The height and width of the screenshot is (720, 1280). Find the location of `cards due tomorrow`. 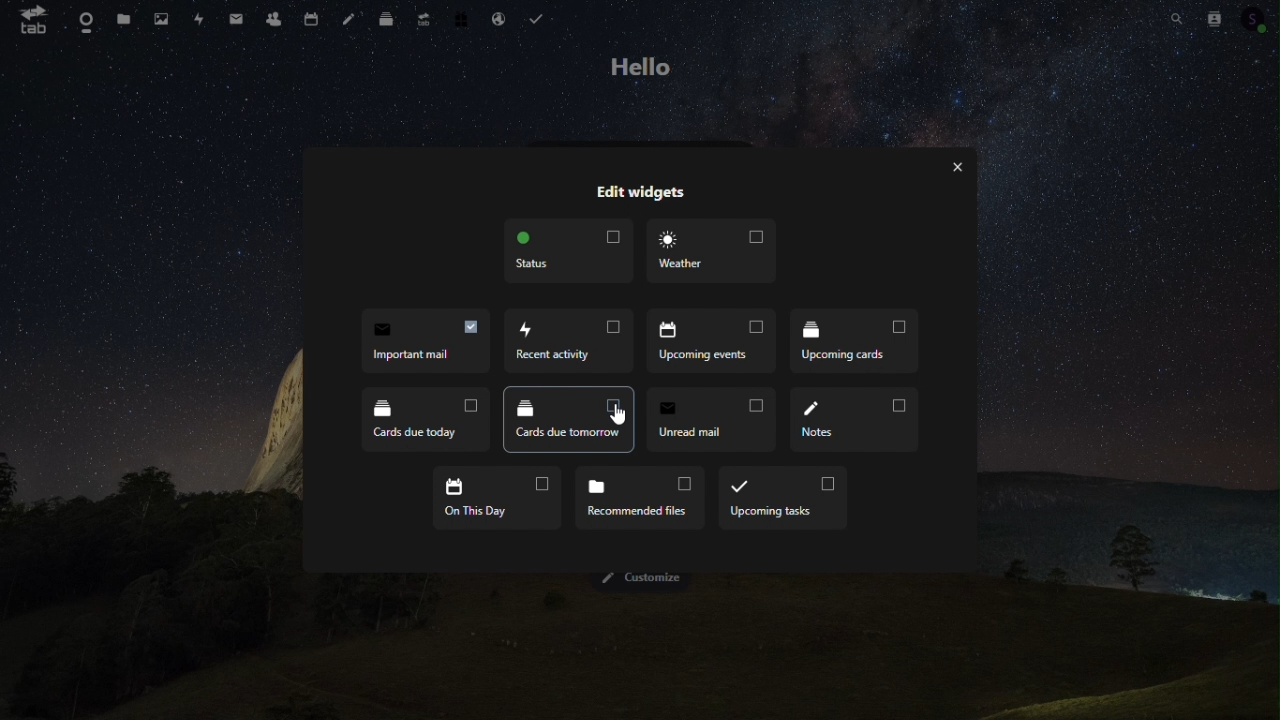

cards due tomorrow is located at coordinates (565, 419).